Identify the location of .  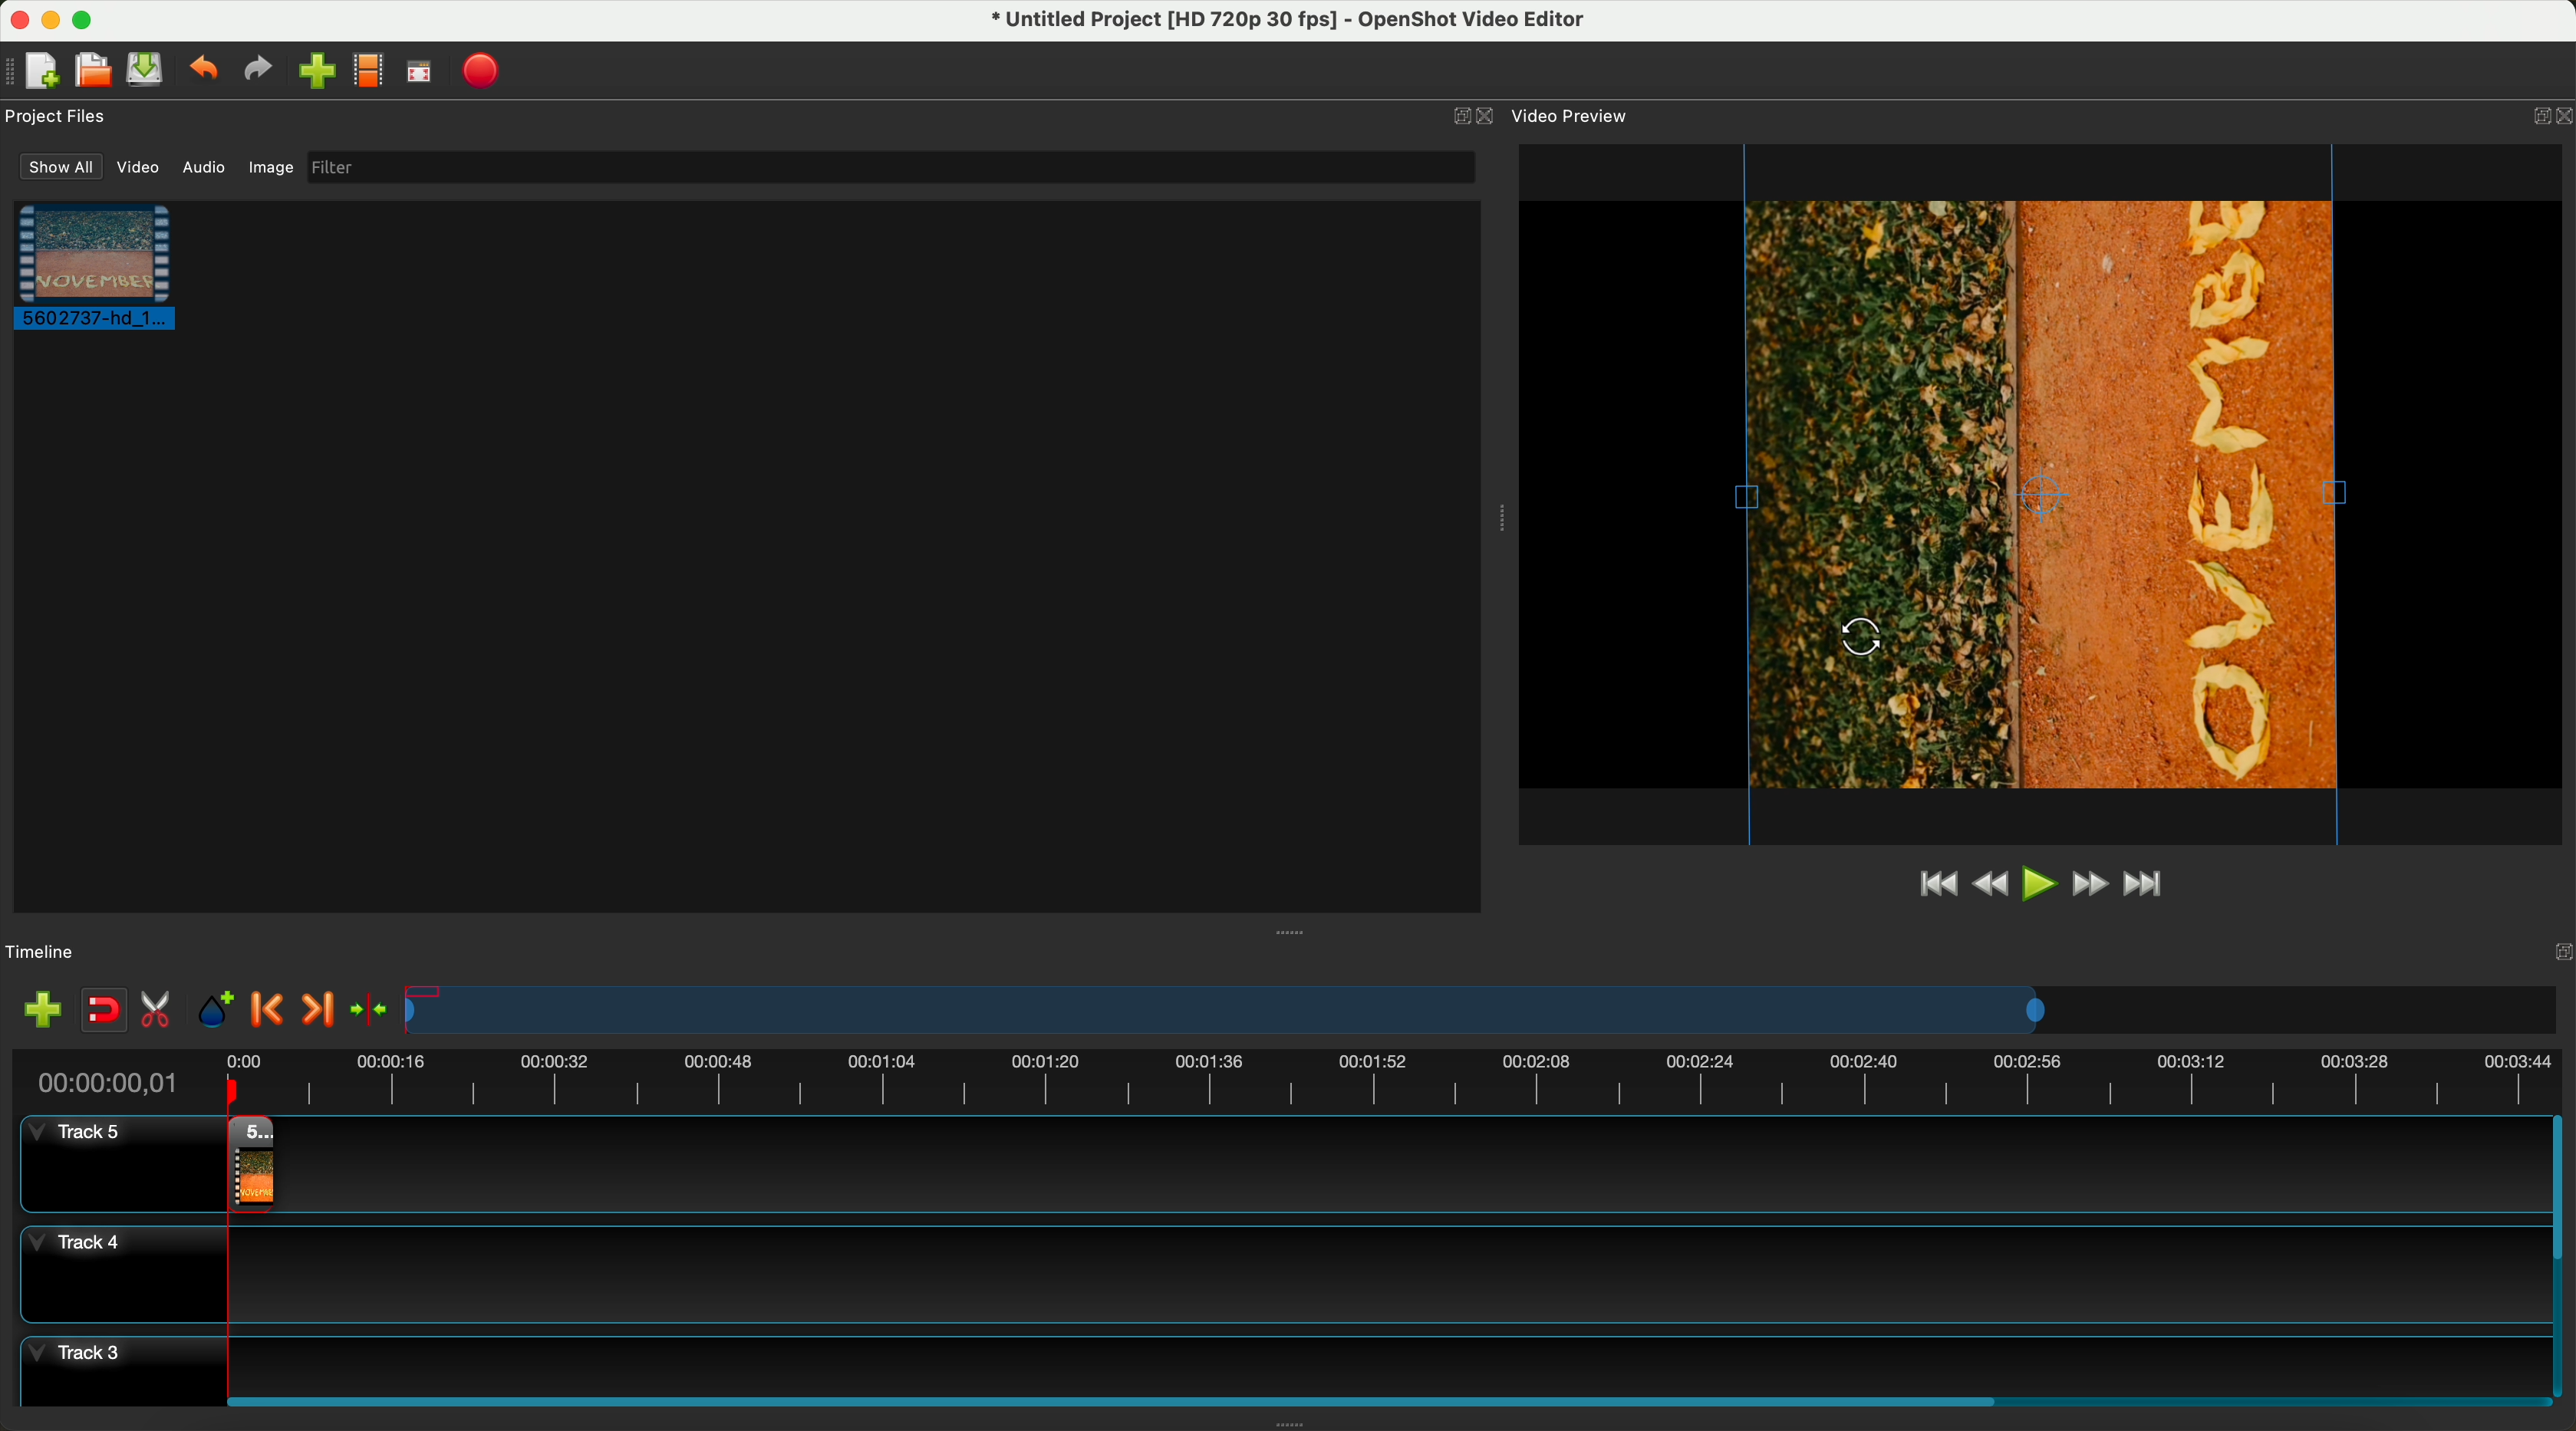
(1862, 639).